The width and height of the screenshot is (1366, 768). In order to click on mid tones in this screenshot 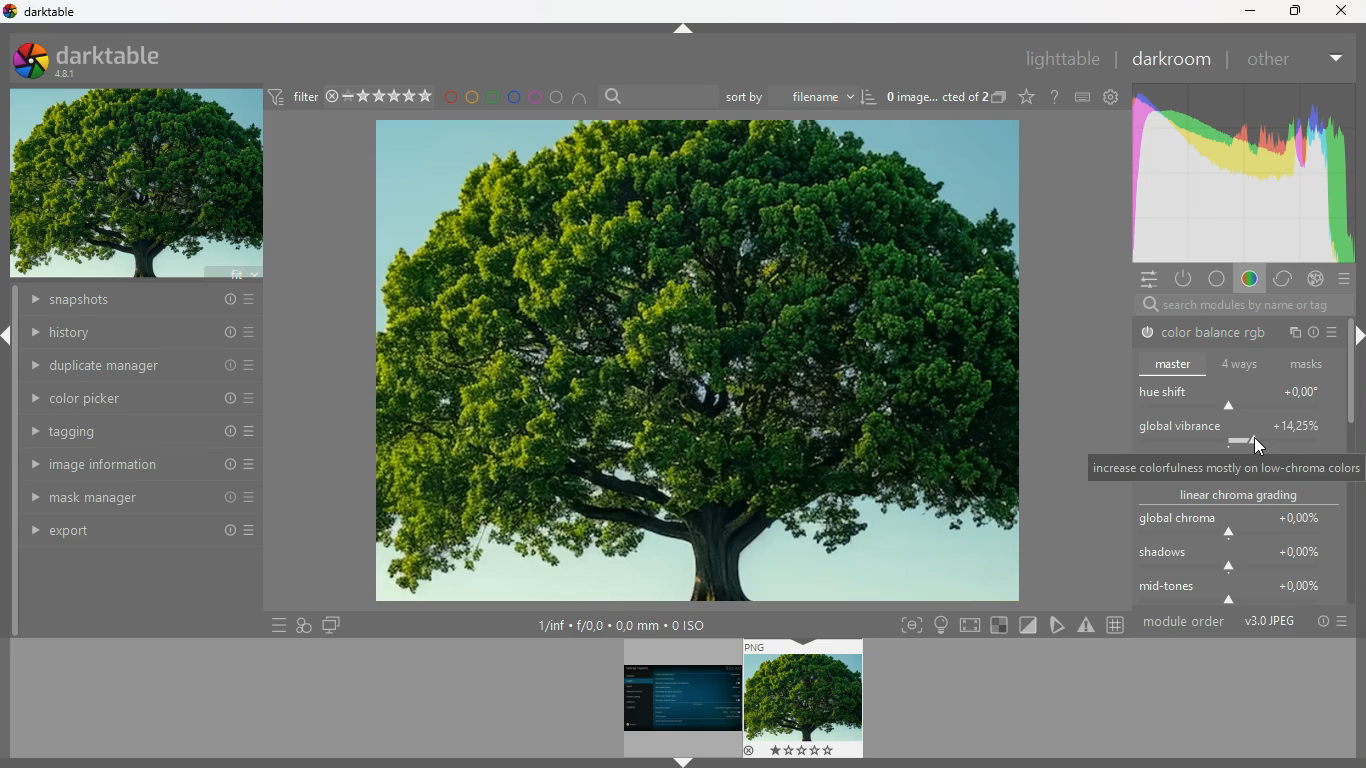, I will do `click(1238, 593)`.